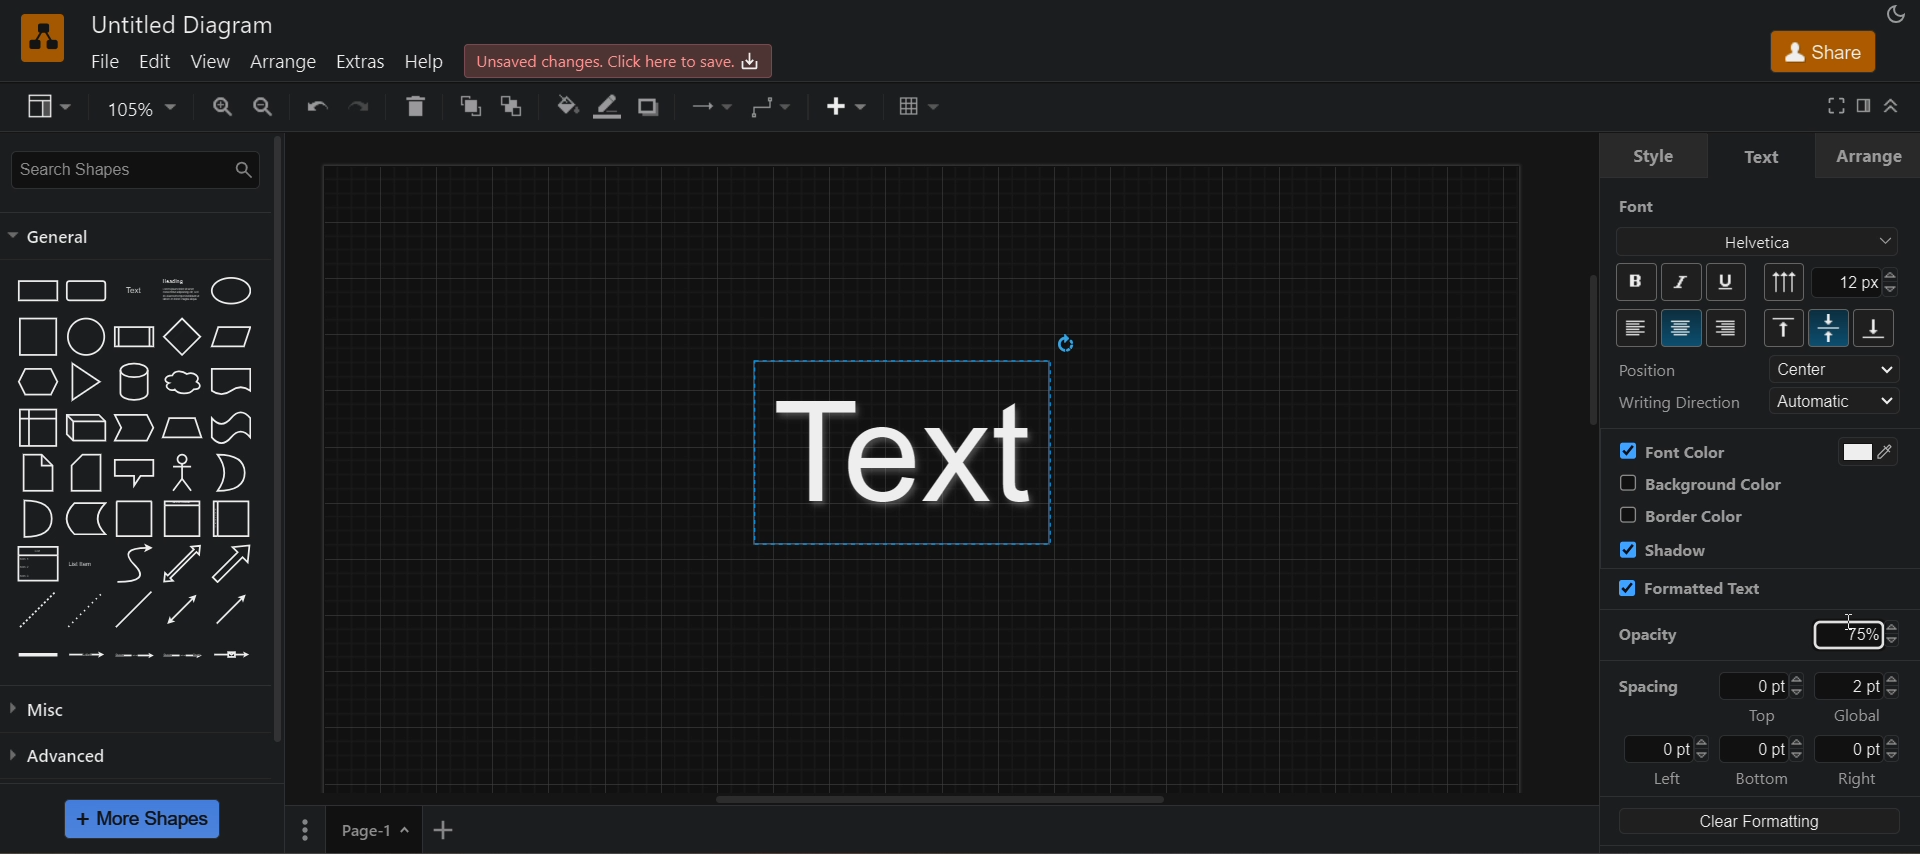  I want to click on vertical container, so click(182, 518).